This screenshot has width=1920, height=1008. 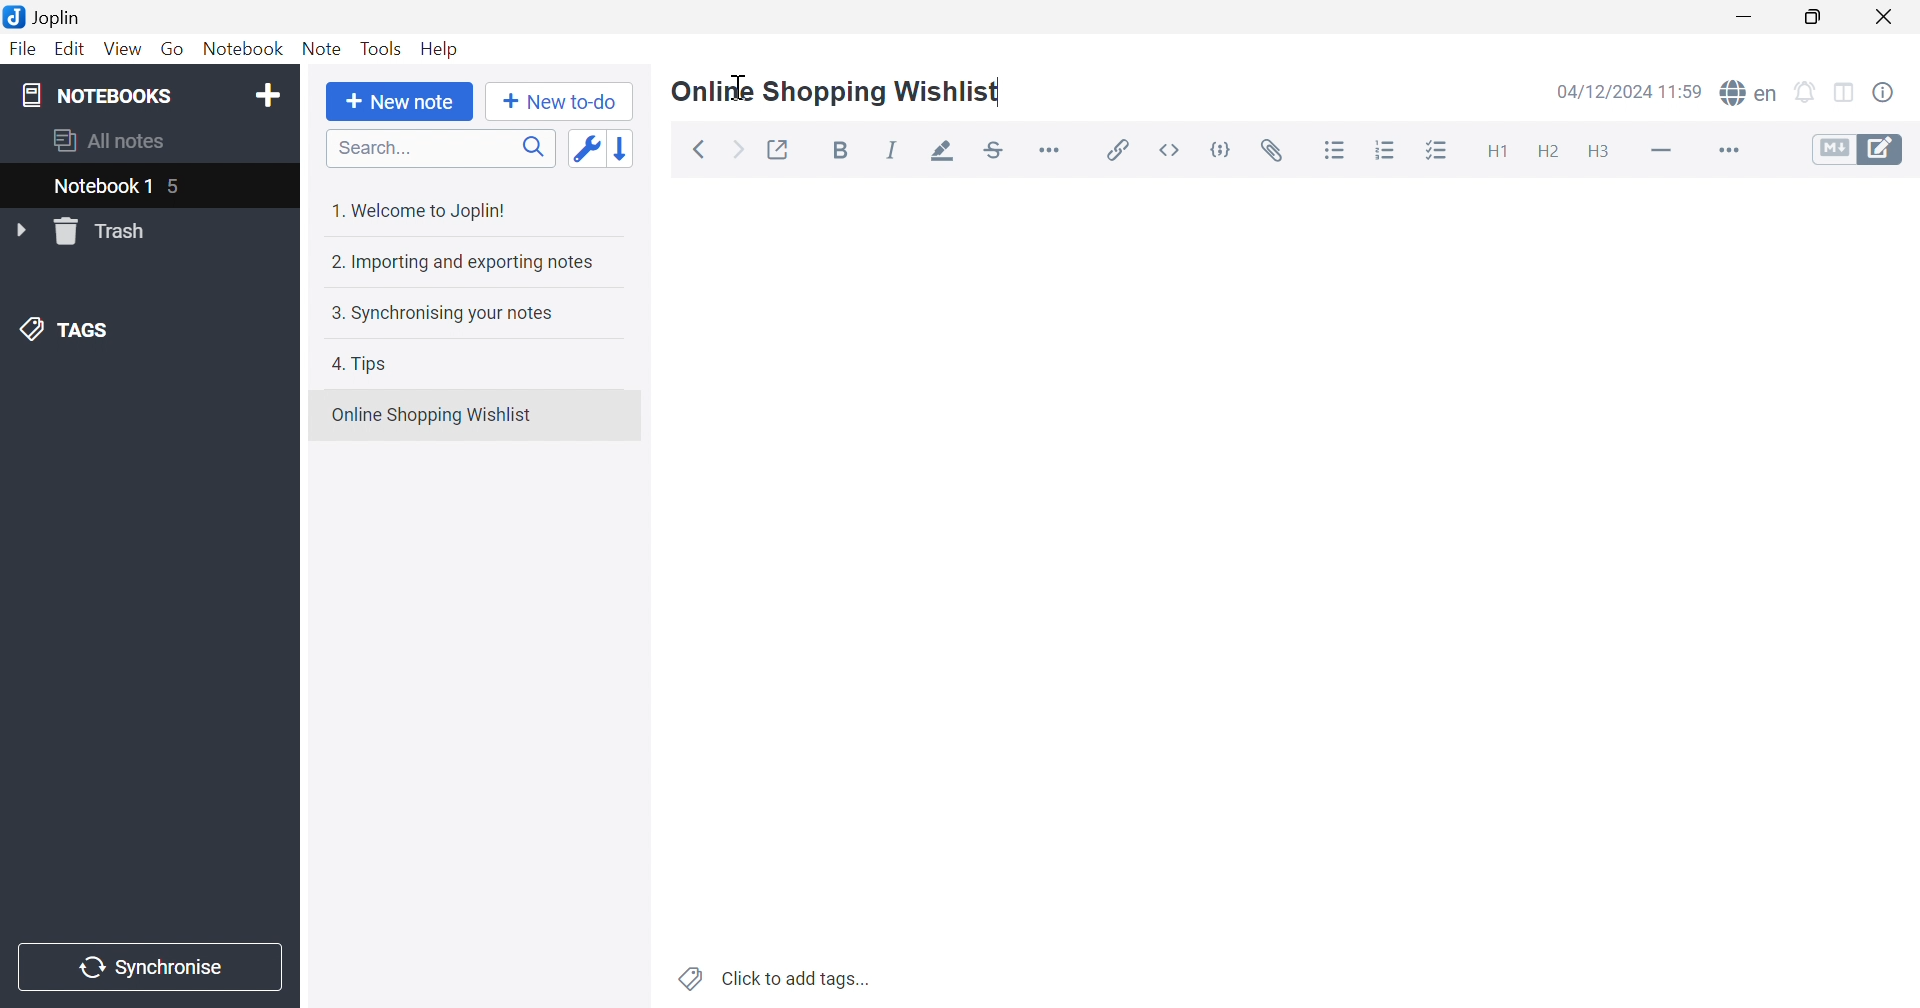 What do you see at coordinates (1119, 148) in the screenshot?
I see `Insert / edit link` at bounding box center [1119, 148].